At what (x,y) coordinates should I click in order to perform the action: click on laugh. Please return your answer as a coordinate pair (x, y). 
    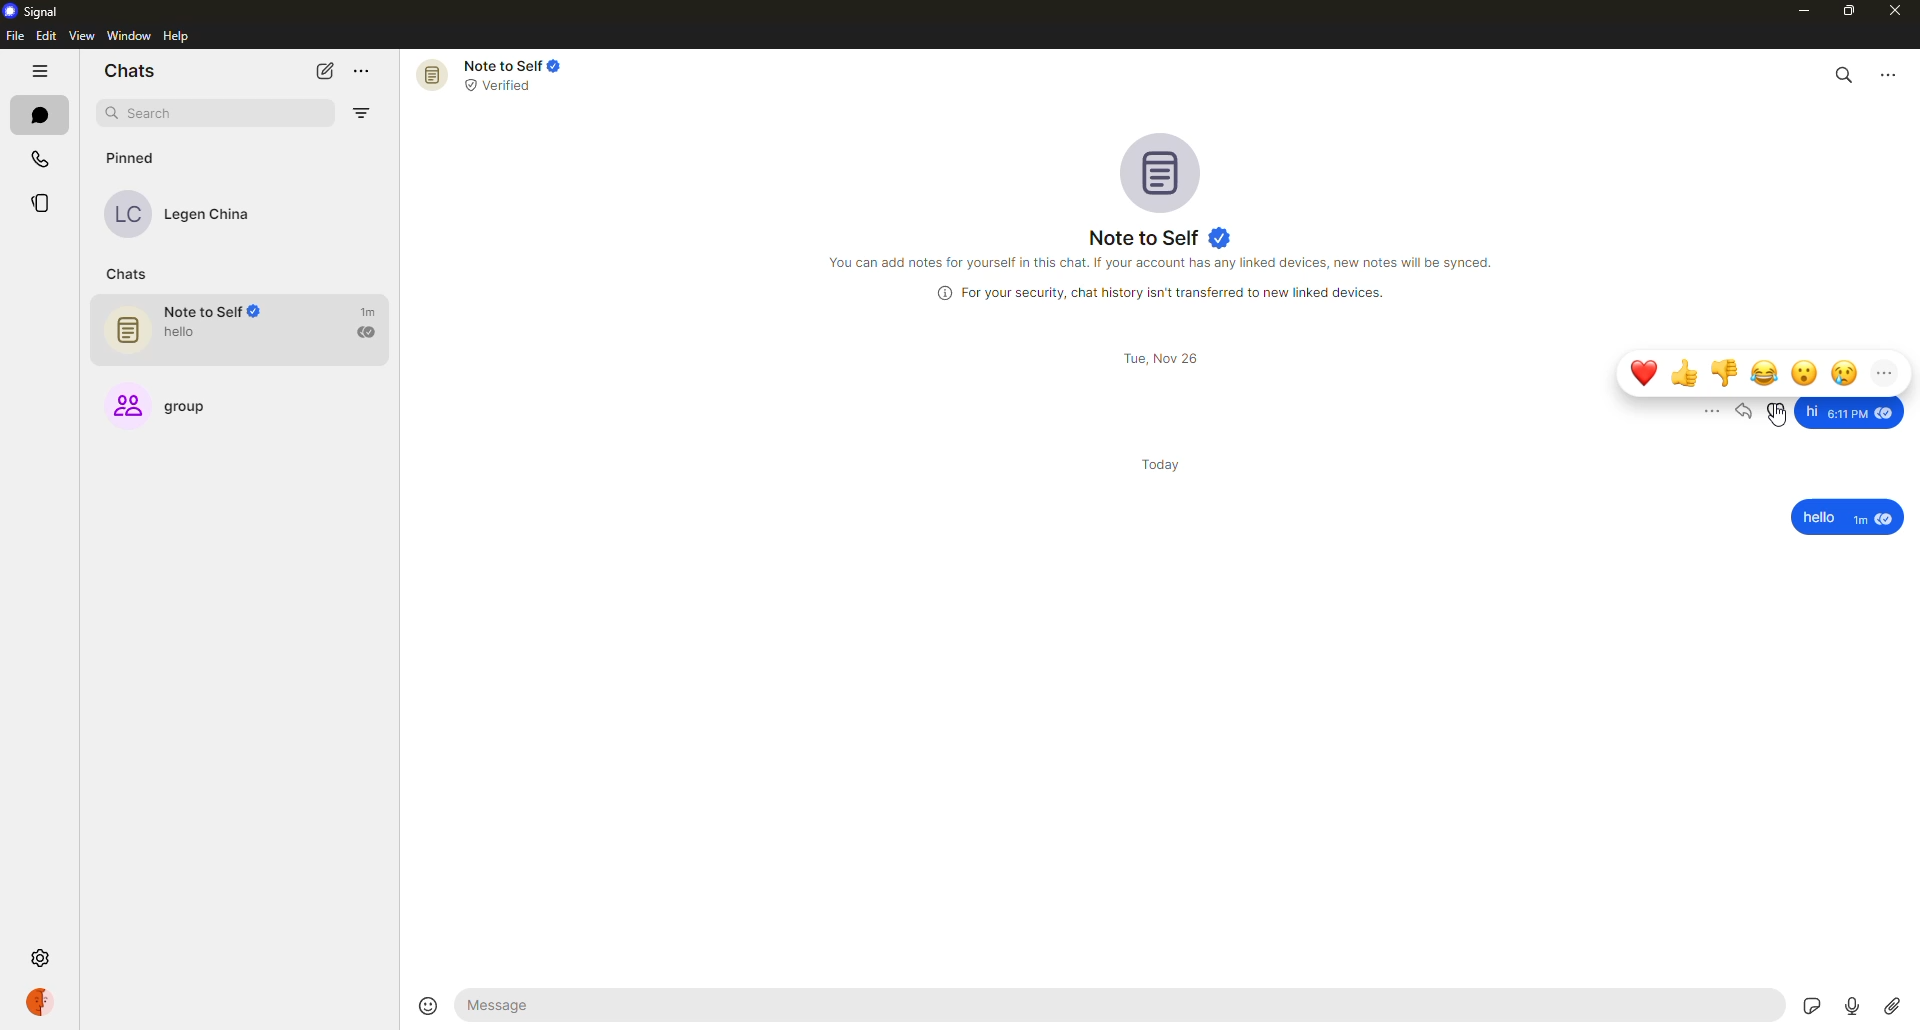
    Looking at the image, I should click on (1767, 370).